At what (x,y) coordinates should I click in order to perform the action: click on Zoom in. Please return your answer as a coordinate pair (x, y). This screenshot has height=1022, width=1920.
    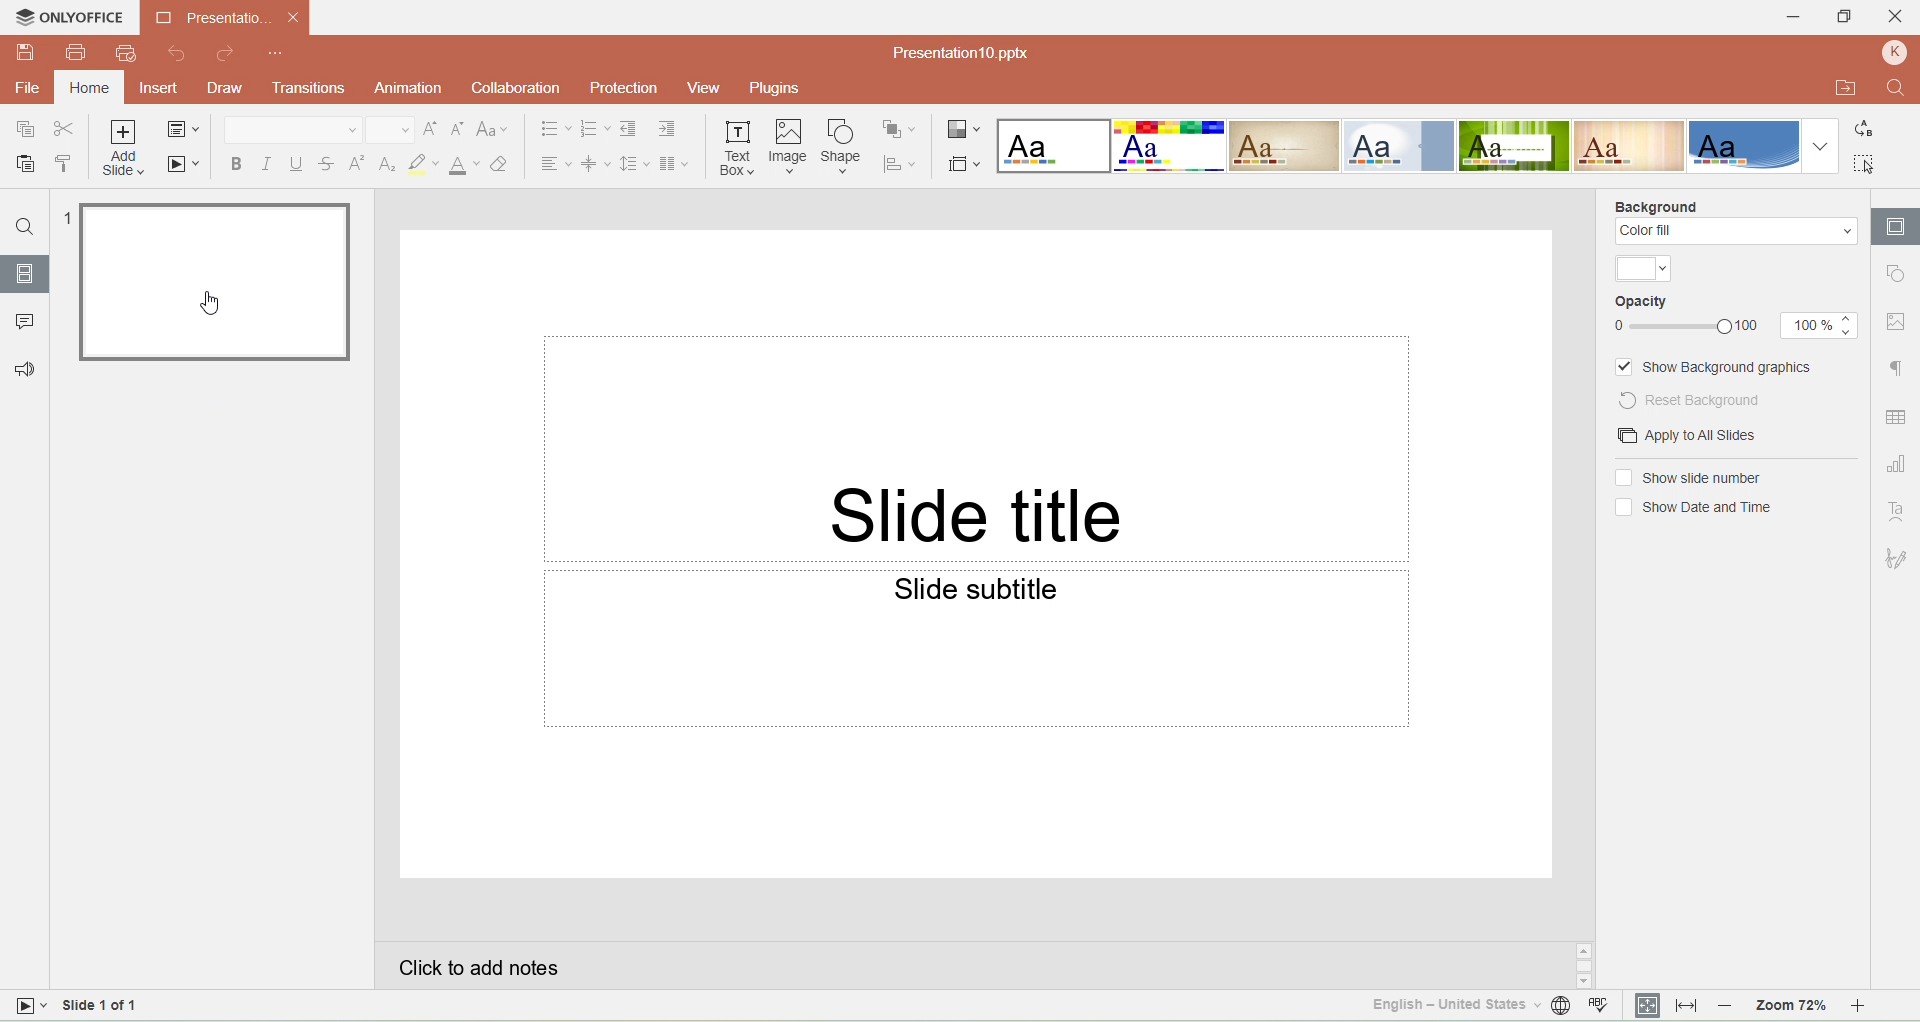
    Looking at the image, I should click on (1872, 1007).